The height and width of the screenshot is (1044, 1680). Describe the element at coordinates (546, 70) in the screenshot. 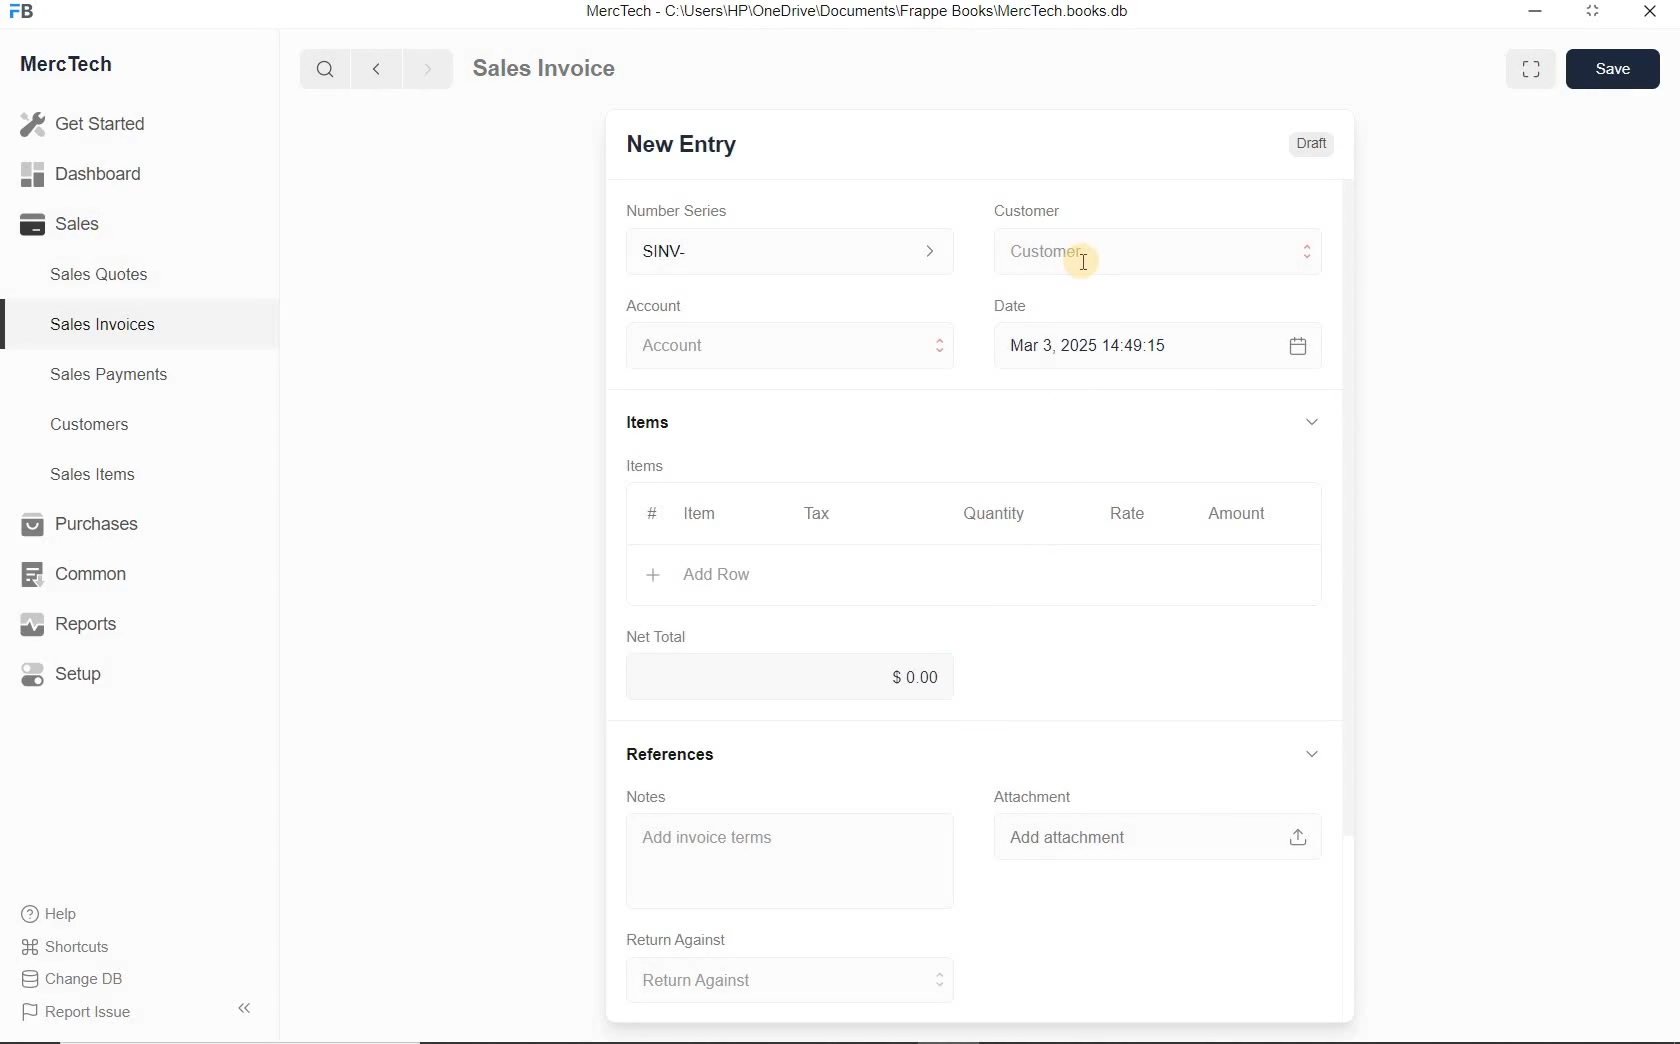

I see `Sales Invoice` at that location.